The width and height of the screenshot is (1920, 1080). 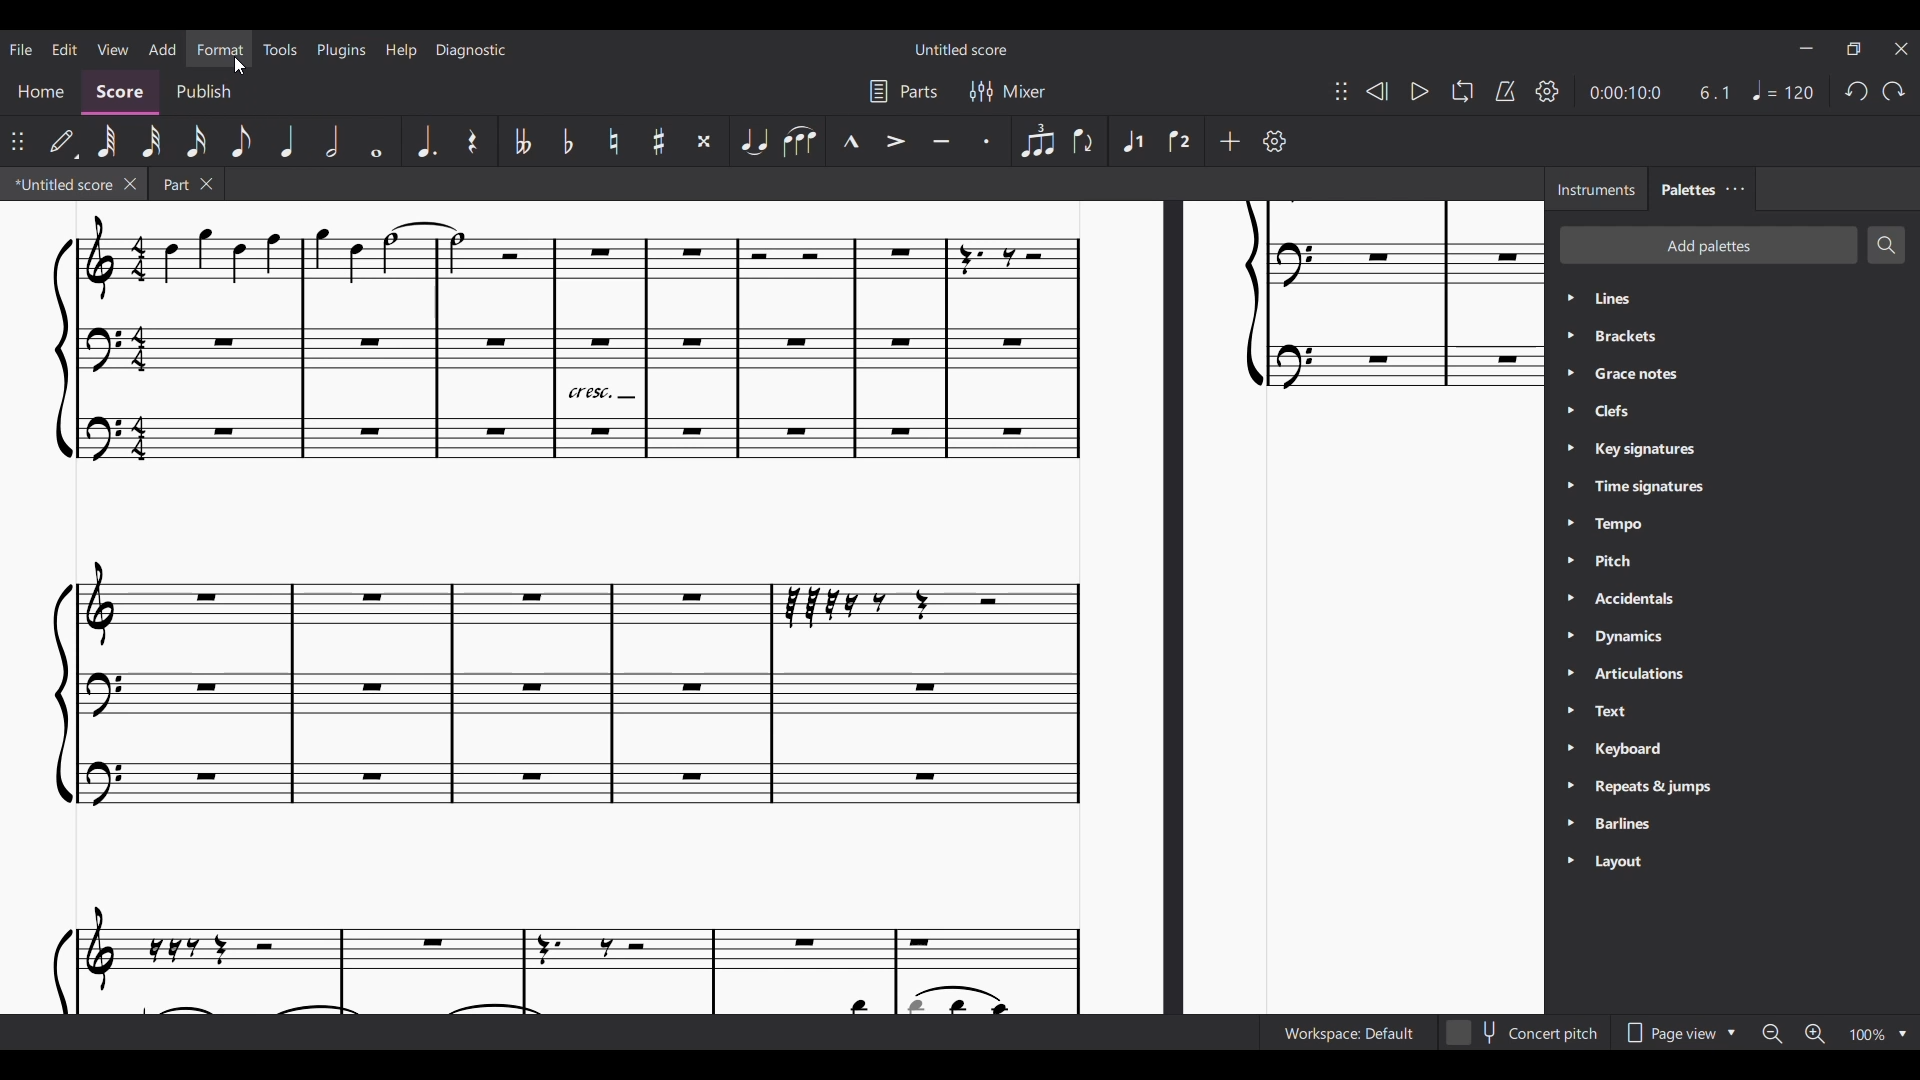 What do you see at coordinates (707, 141) in the screenshot?
I see `Toggle double sharp` at bounding box center [707, 141].